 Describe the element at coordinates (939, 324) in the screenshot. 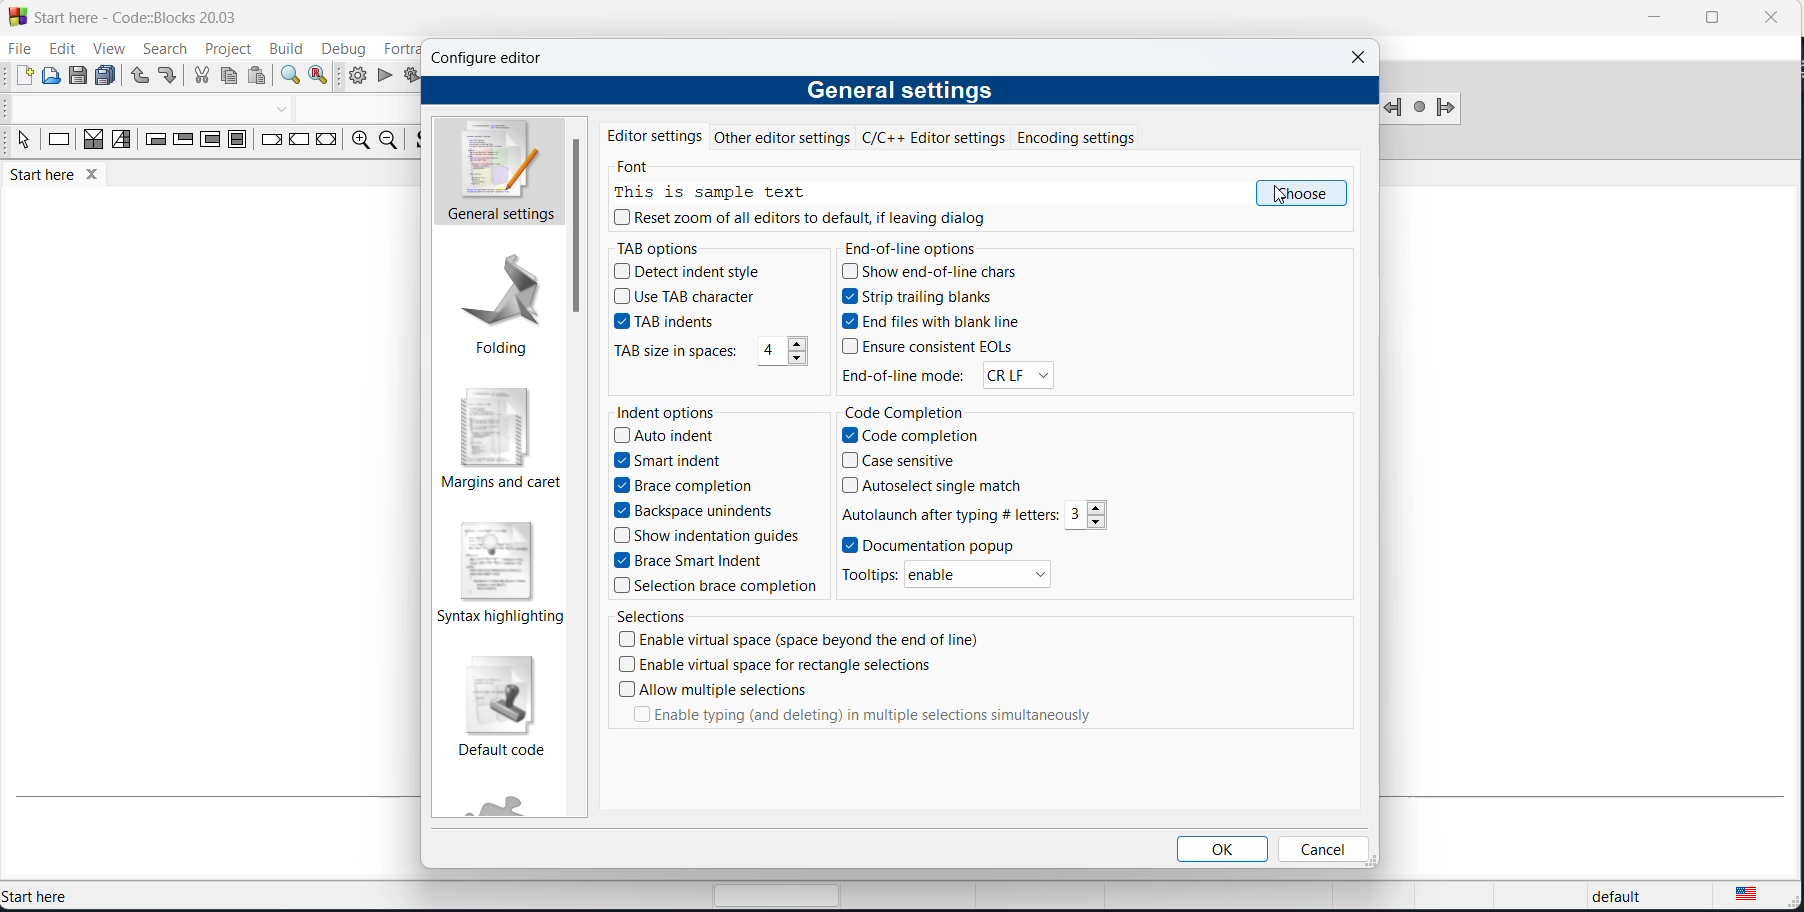

I see `end file with blank line checkbox` at that location.